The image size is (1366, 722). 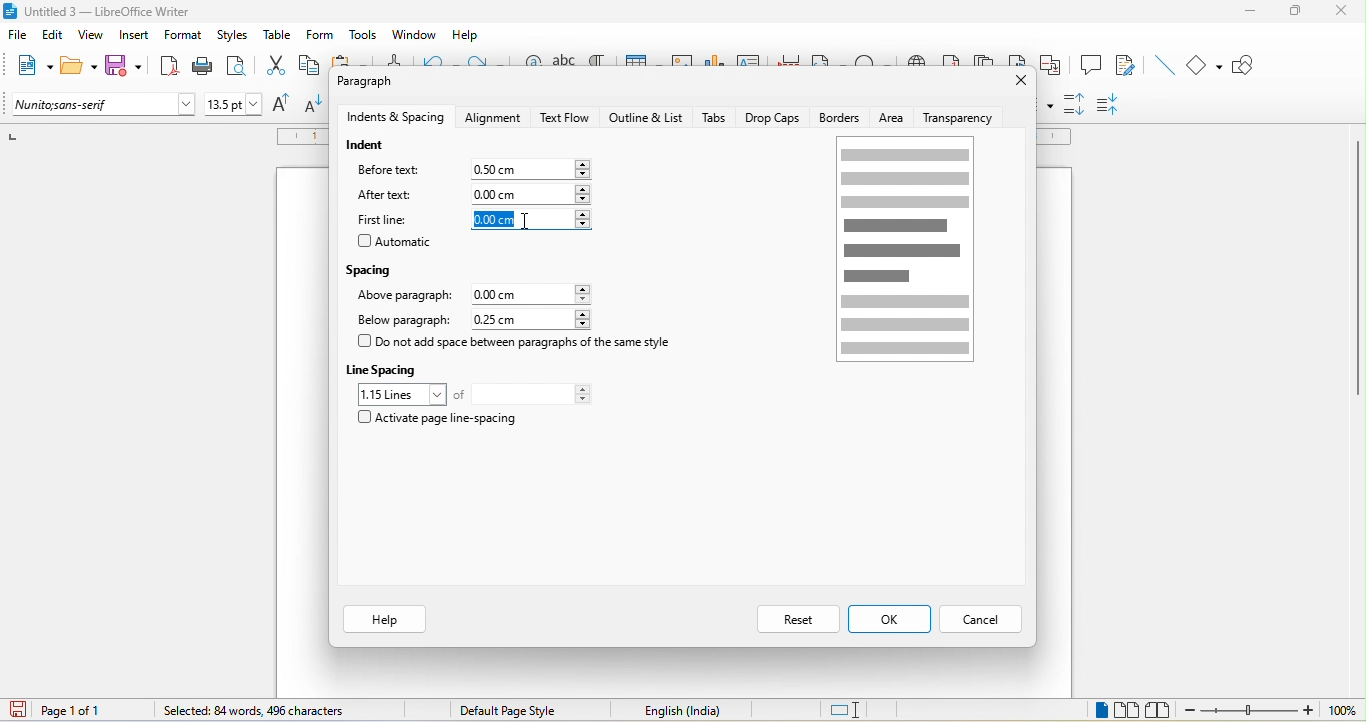 What do you see at coordinates (386, 219) in the screenshot?
I see `first line` at bounding box center [386, 219].